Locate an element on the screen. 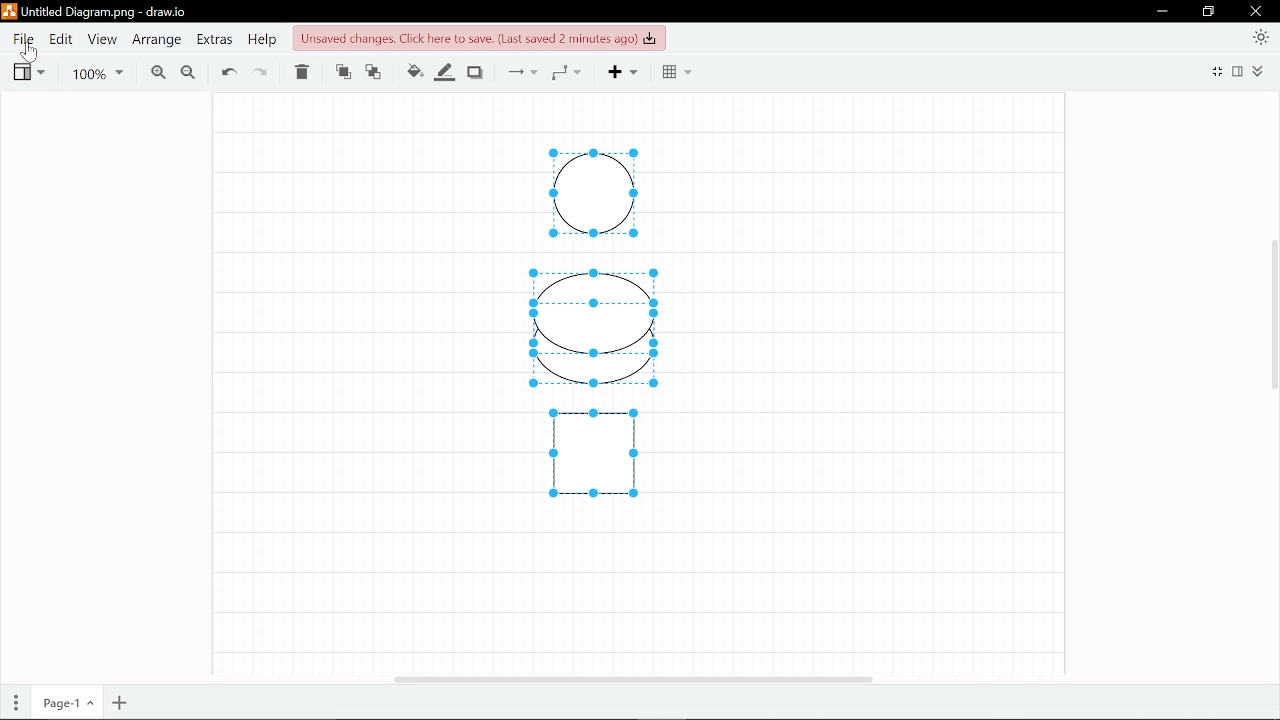  Arrange is located at coordinates (158, 40).